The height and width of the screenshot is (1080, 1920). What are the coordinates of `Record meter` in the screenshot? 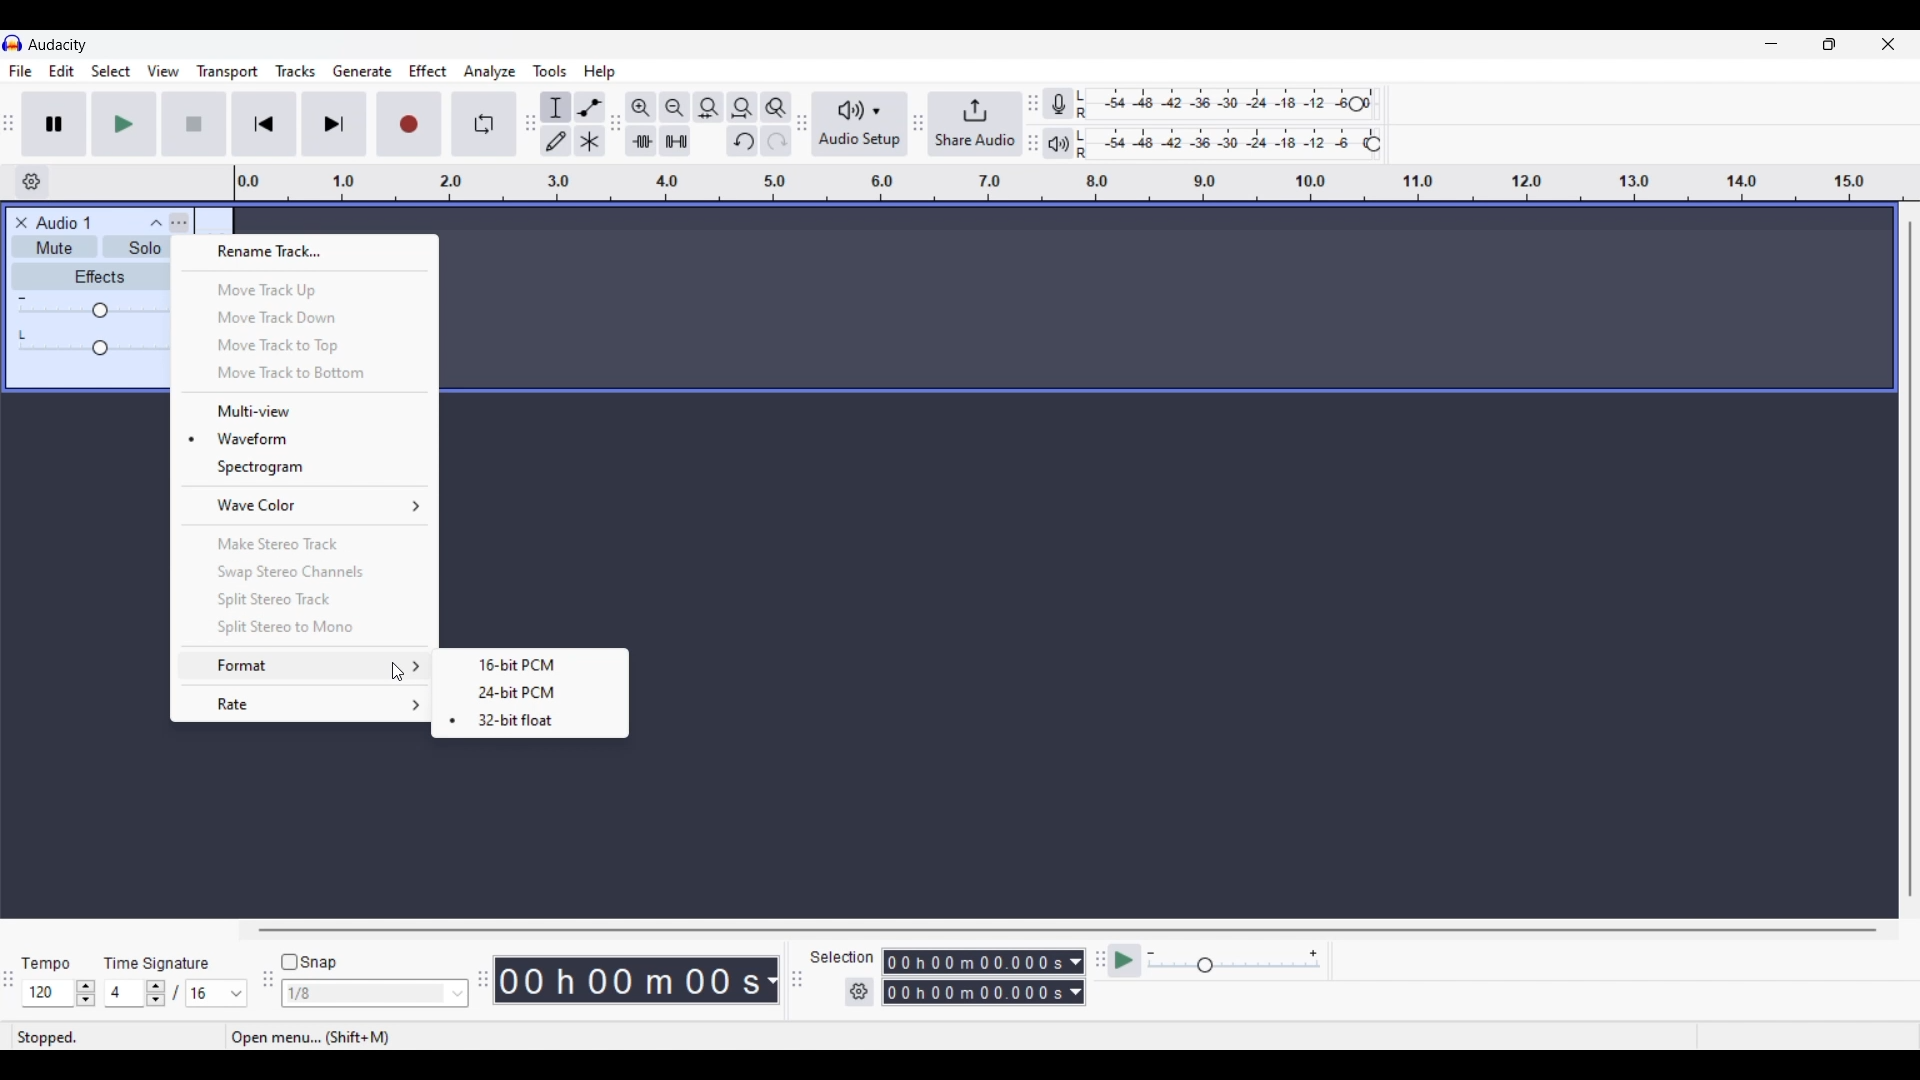 It's located at (1069, 104).